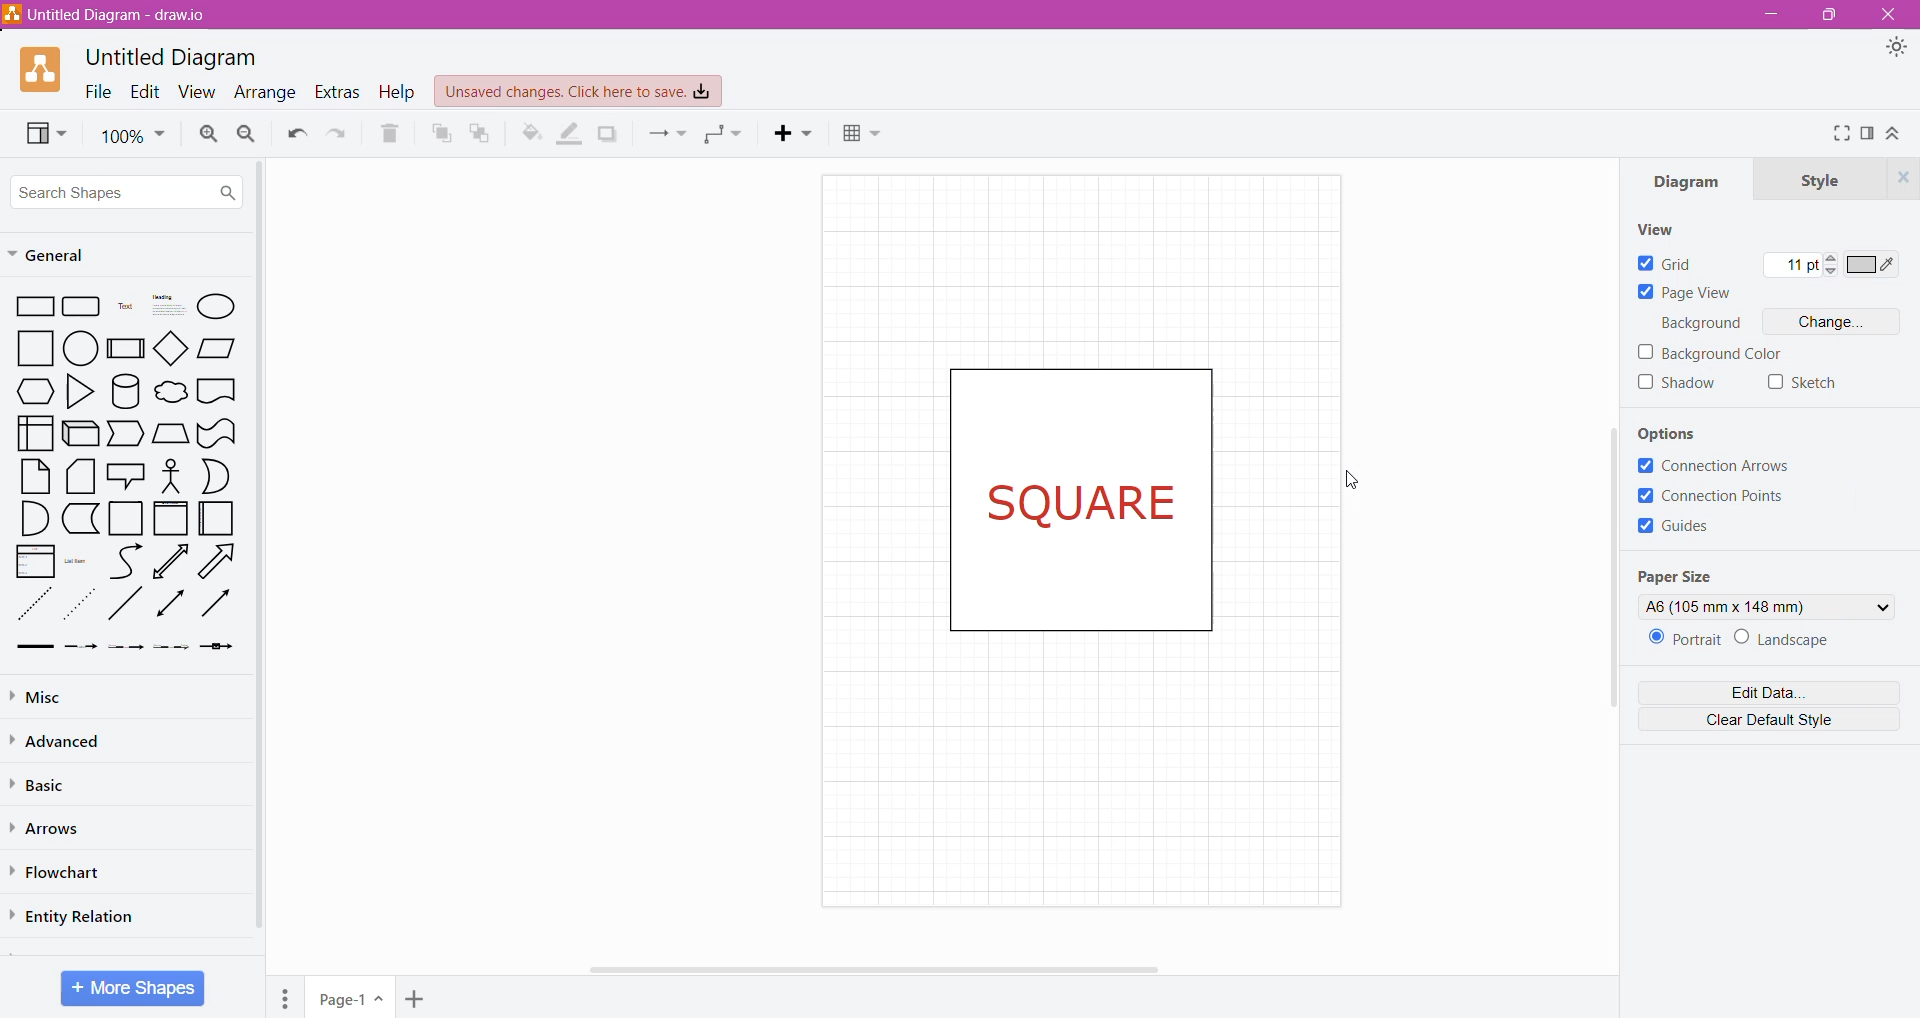 The height and width of the screenshot is (1018, 1920). What do you see at coordinates (667, 133) in the screenshot?
I see `Connection` at bounding box center [667, 133].